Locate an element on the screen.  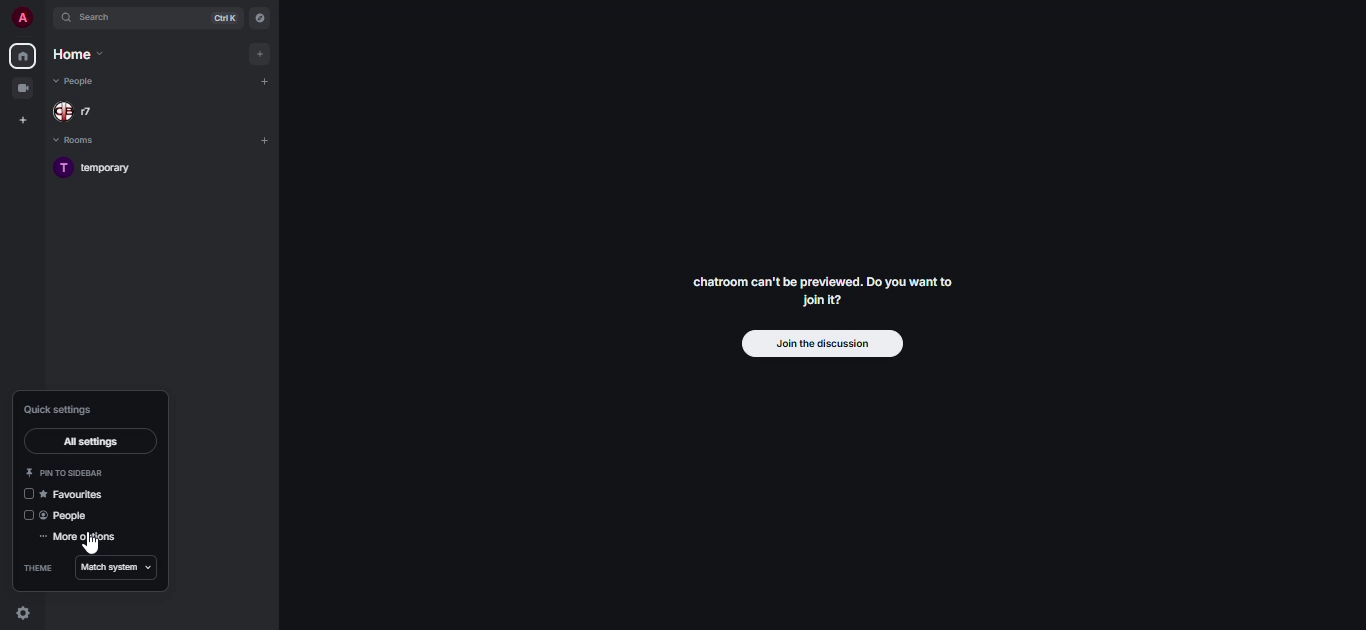
chatroom can't be previewed. Join it? is located at coordinates (820, 290).